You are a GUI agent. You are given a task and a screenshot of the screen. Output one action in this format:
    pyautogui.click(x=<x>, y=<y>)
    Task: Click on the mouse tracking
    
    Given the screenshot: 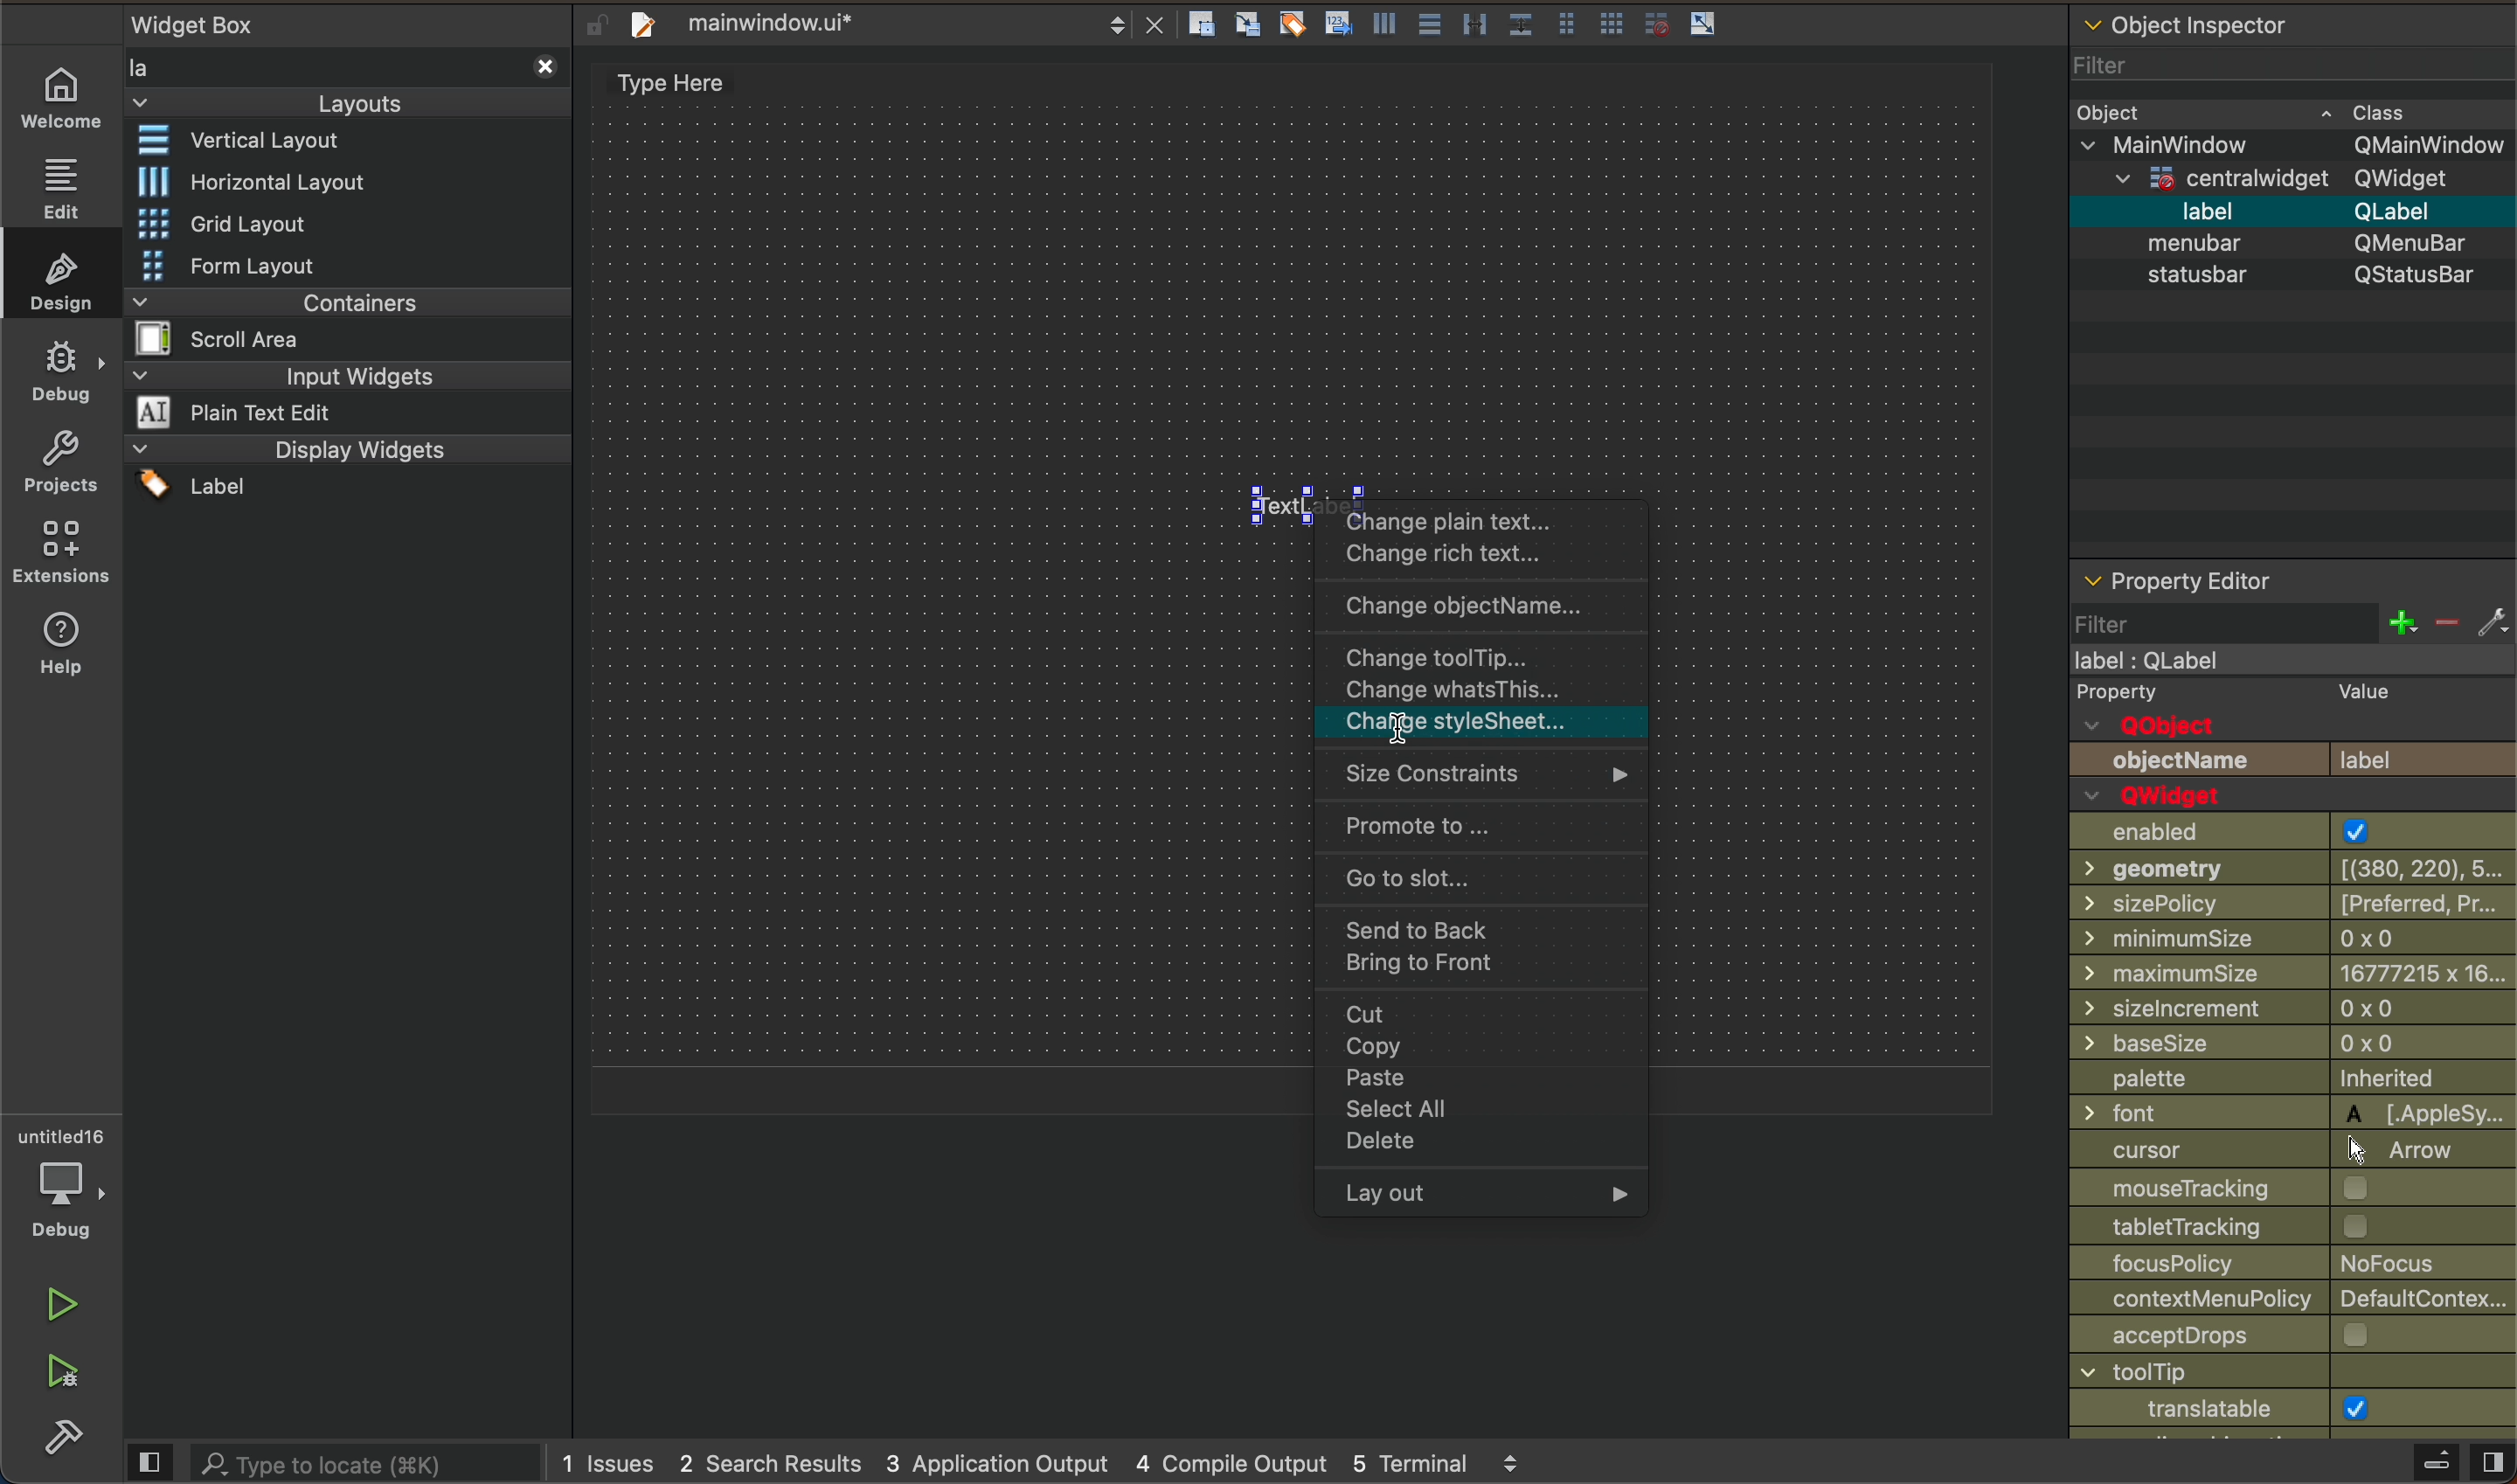 What is the action you would take?
    pyautogui.click(x=2264, y=1190)
    